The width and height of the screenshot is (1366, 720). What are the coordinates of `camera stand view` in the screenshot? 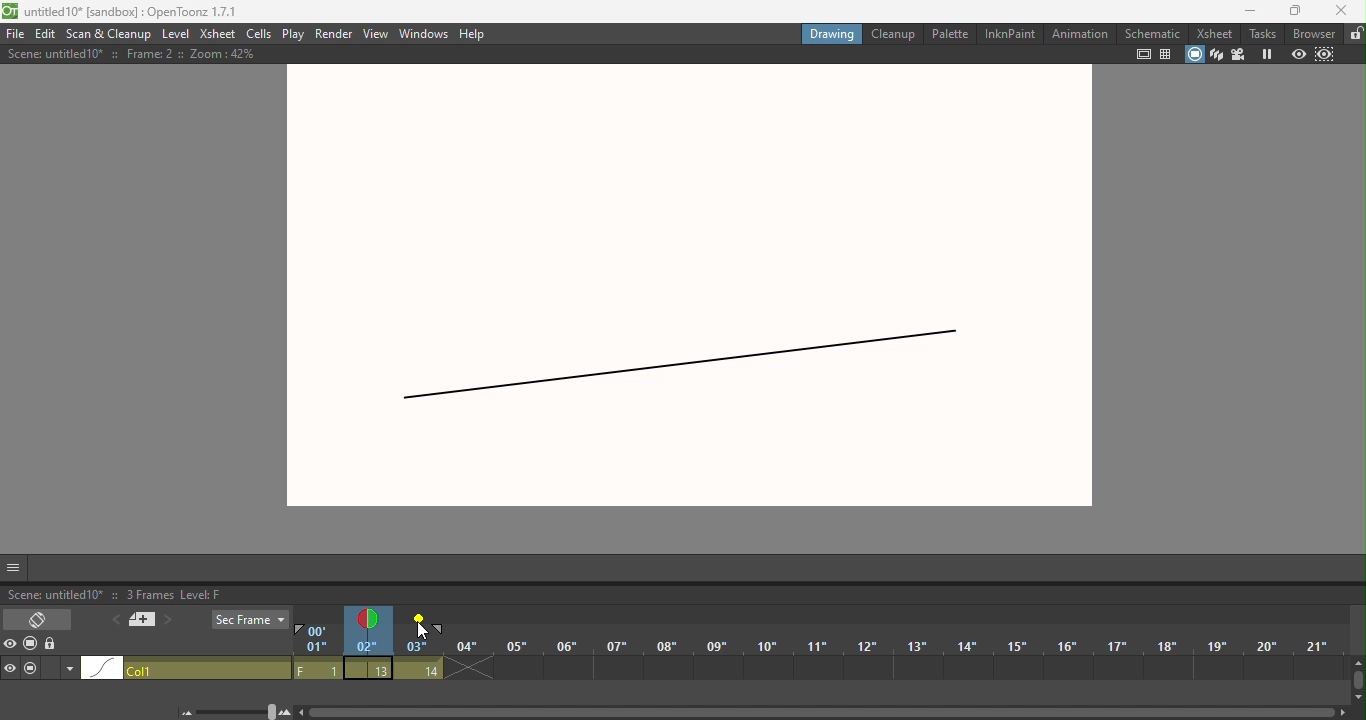 It's located at (1194, 55).